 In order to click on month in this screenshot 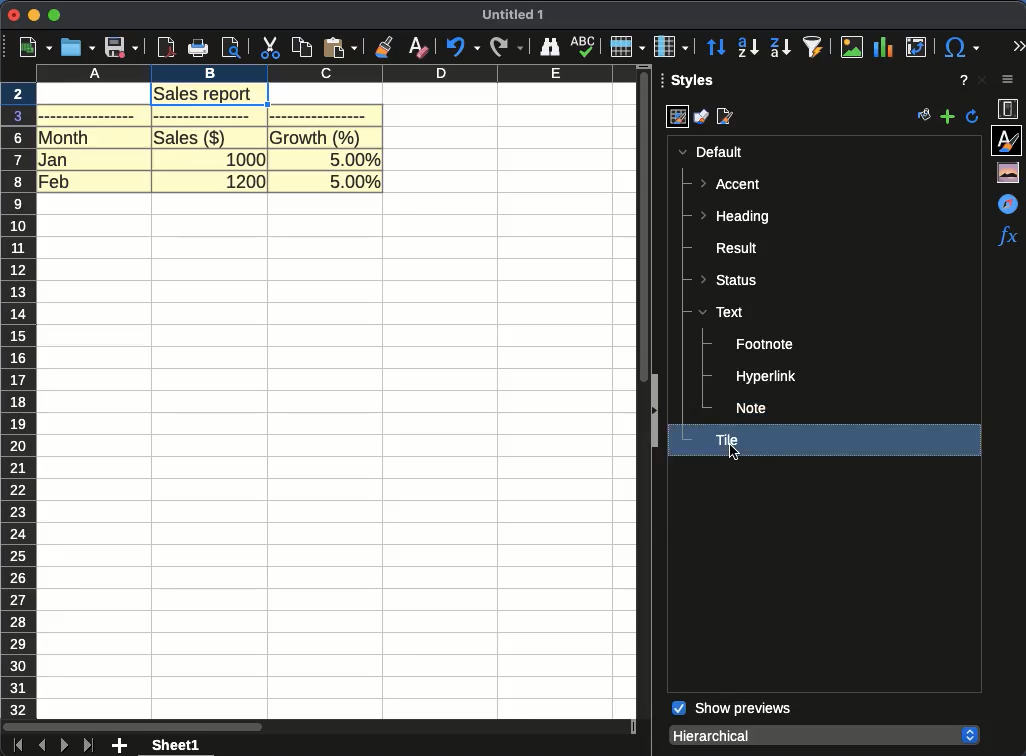, I will do `click(65, 137)`.